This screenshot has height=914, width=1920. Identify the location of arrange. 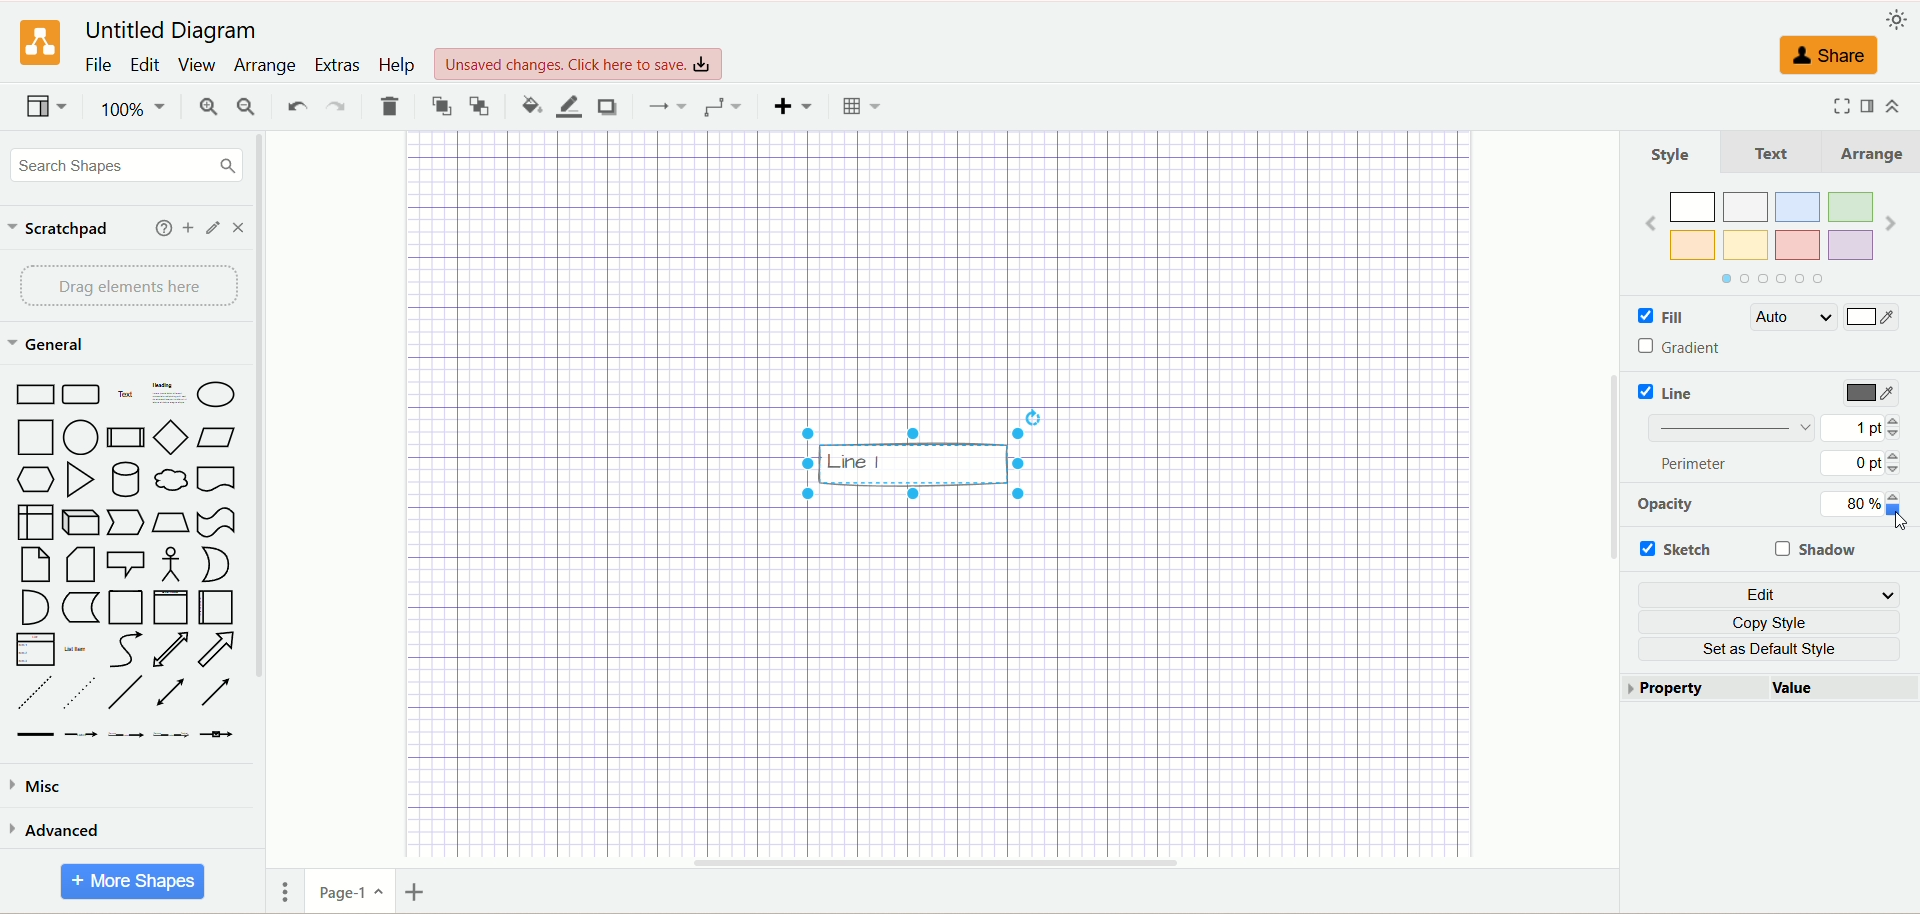
(266, 66).